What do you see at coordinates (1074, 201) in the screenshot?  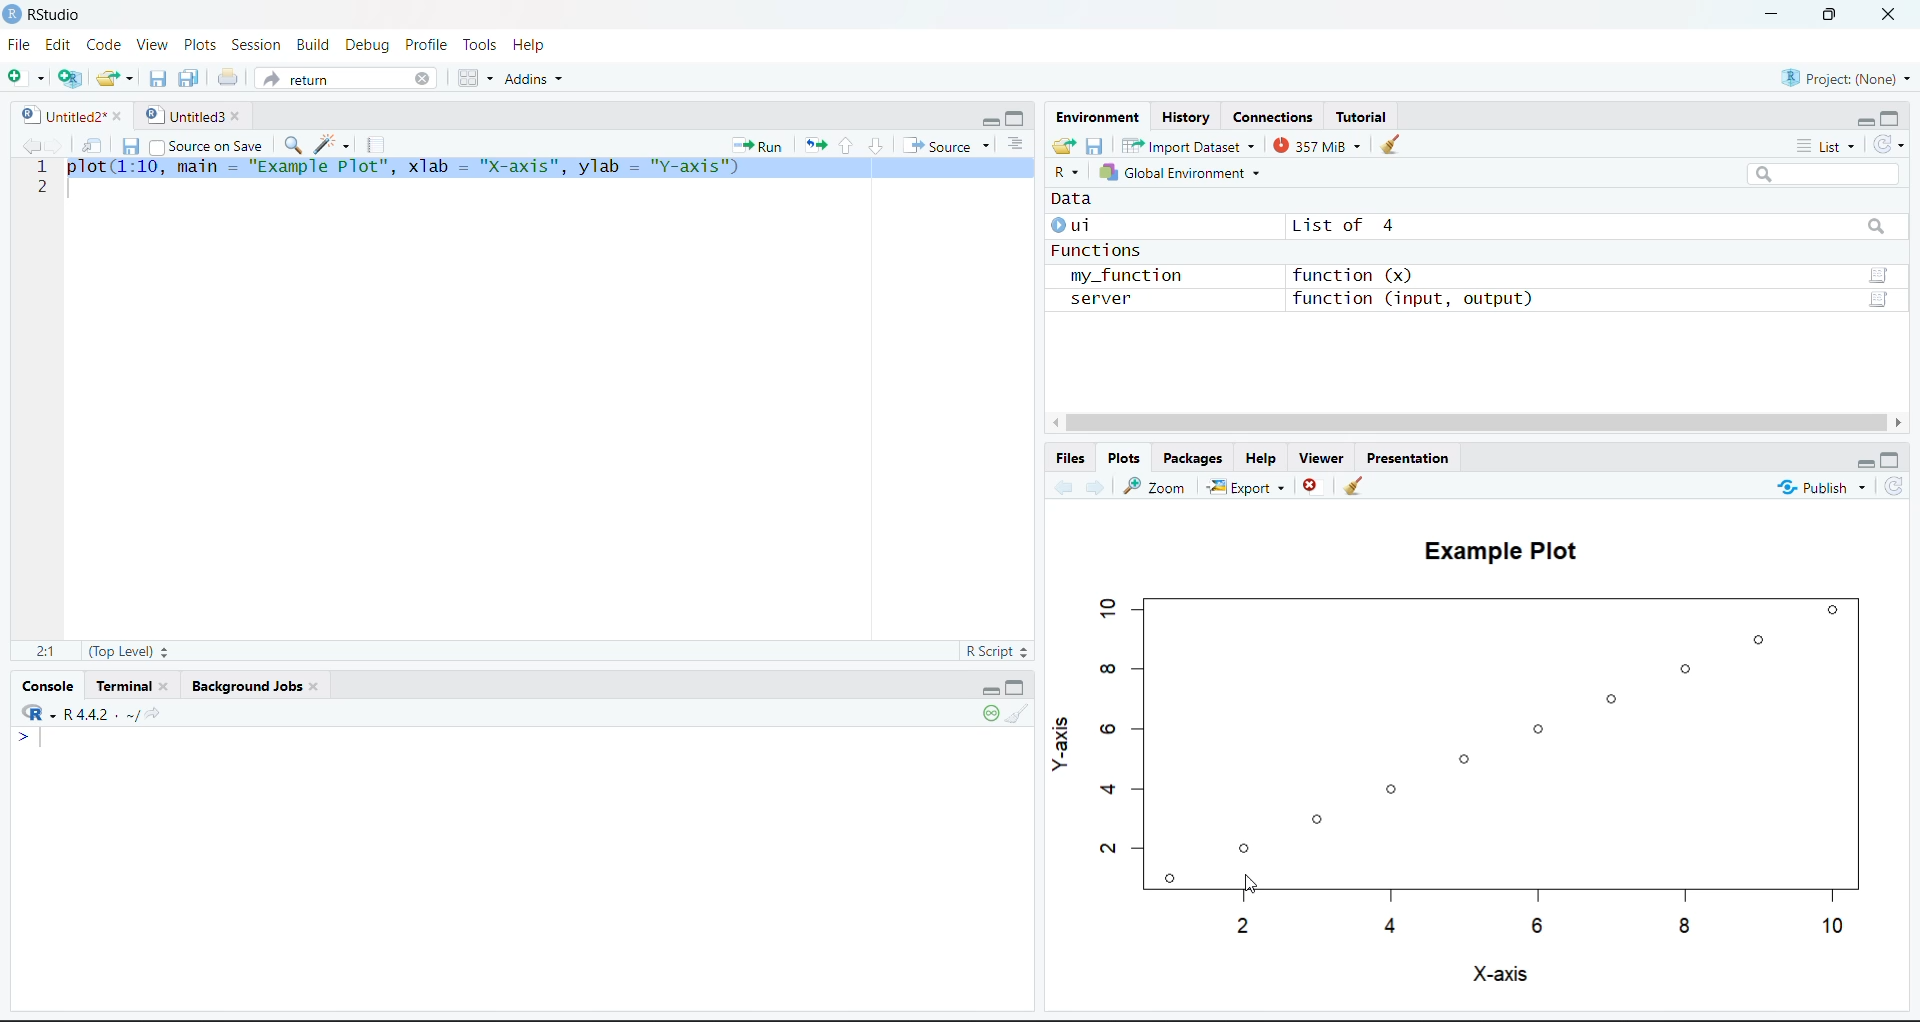 I see `Data` at bounding box center [1074, 201].